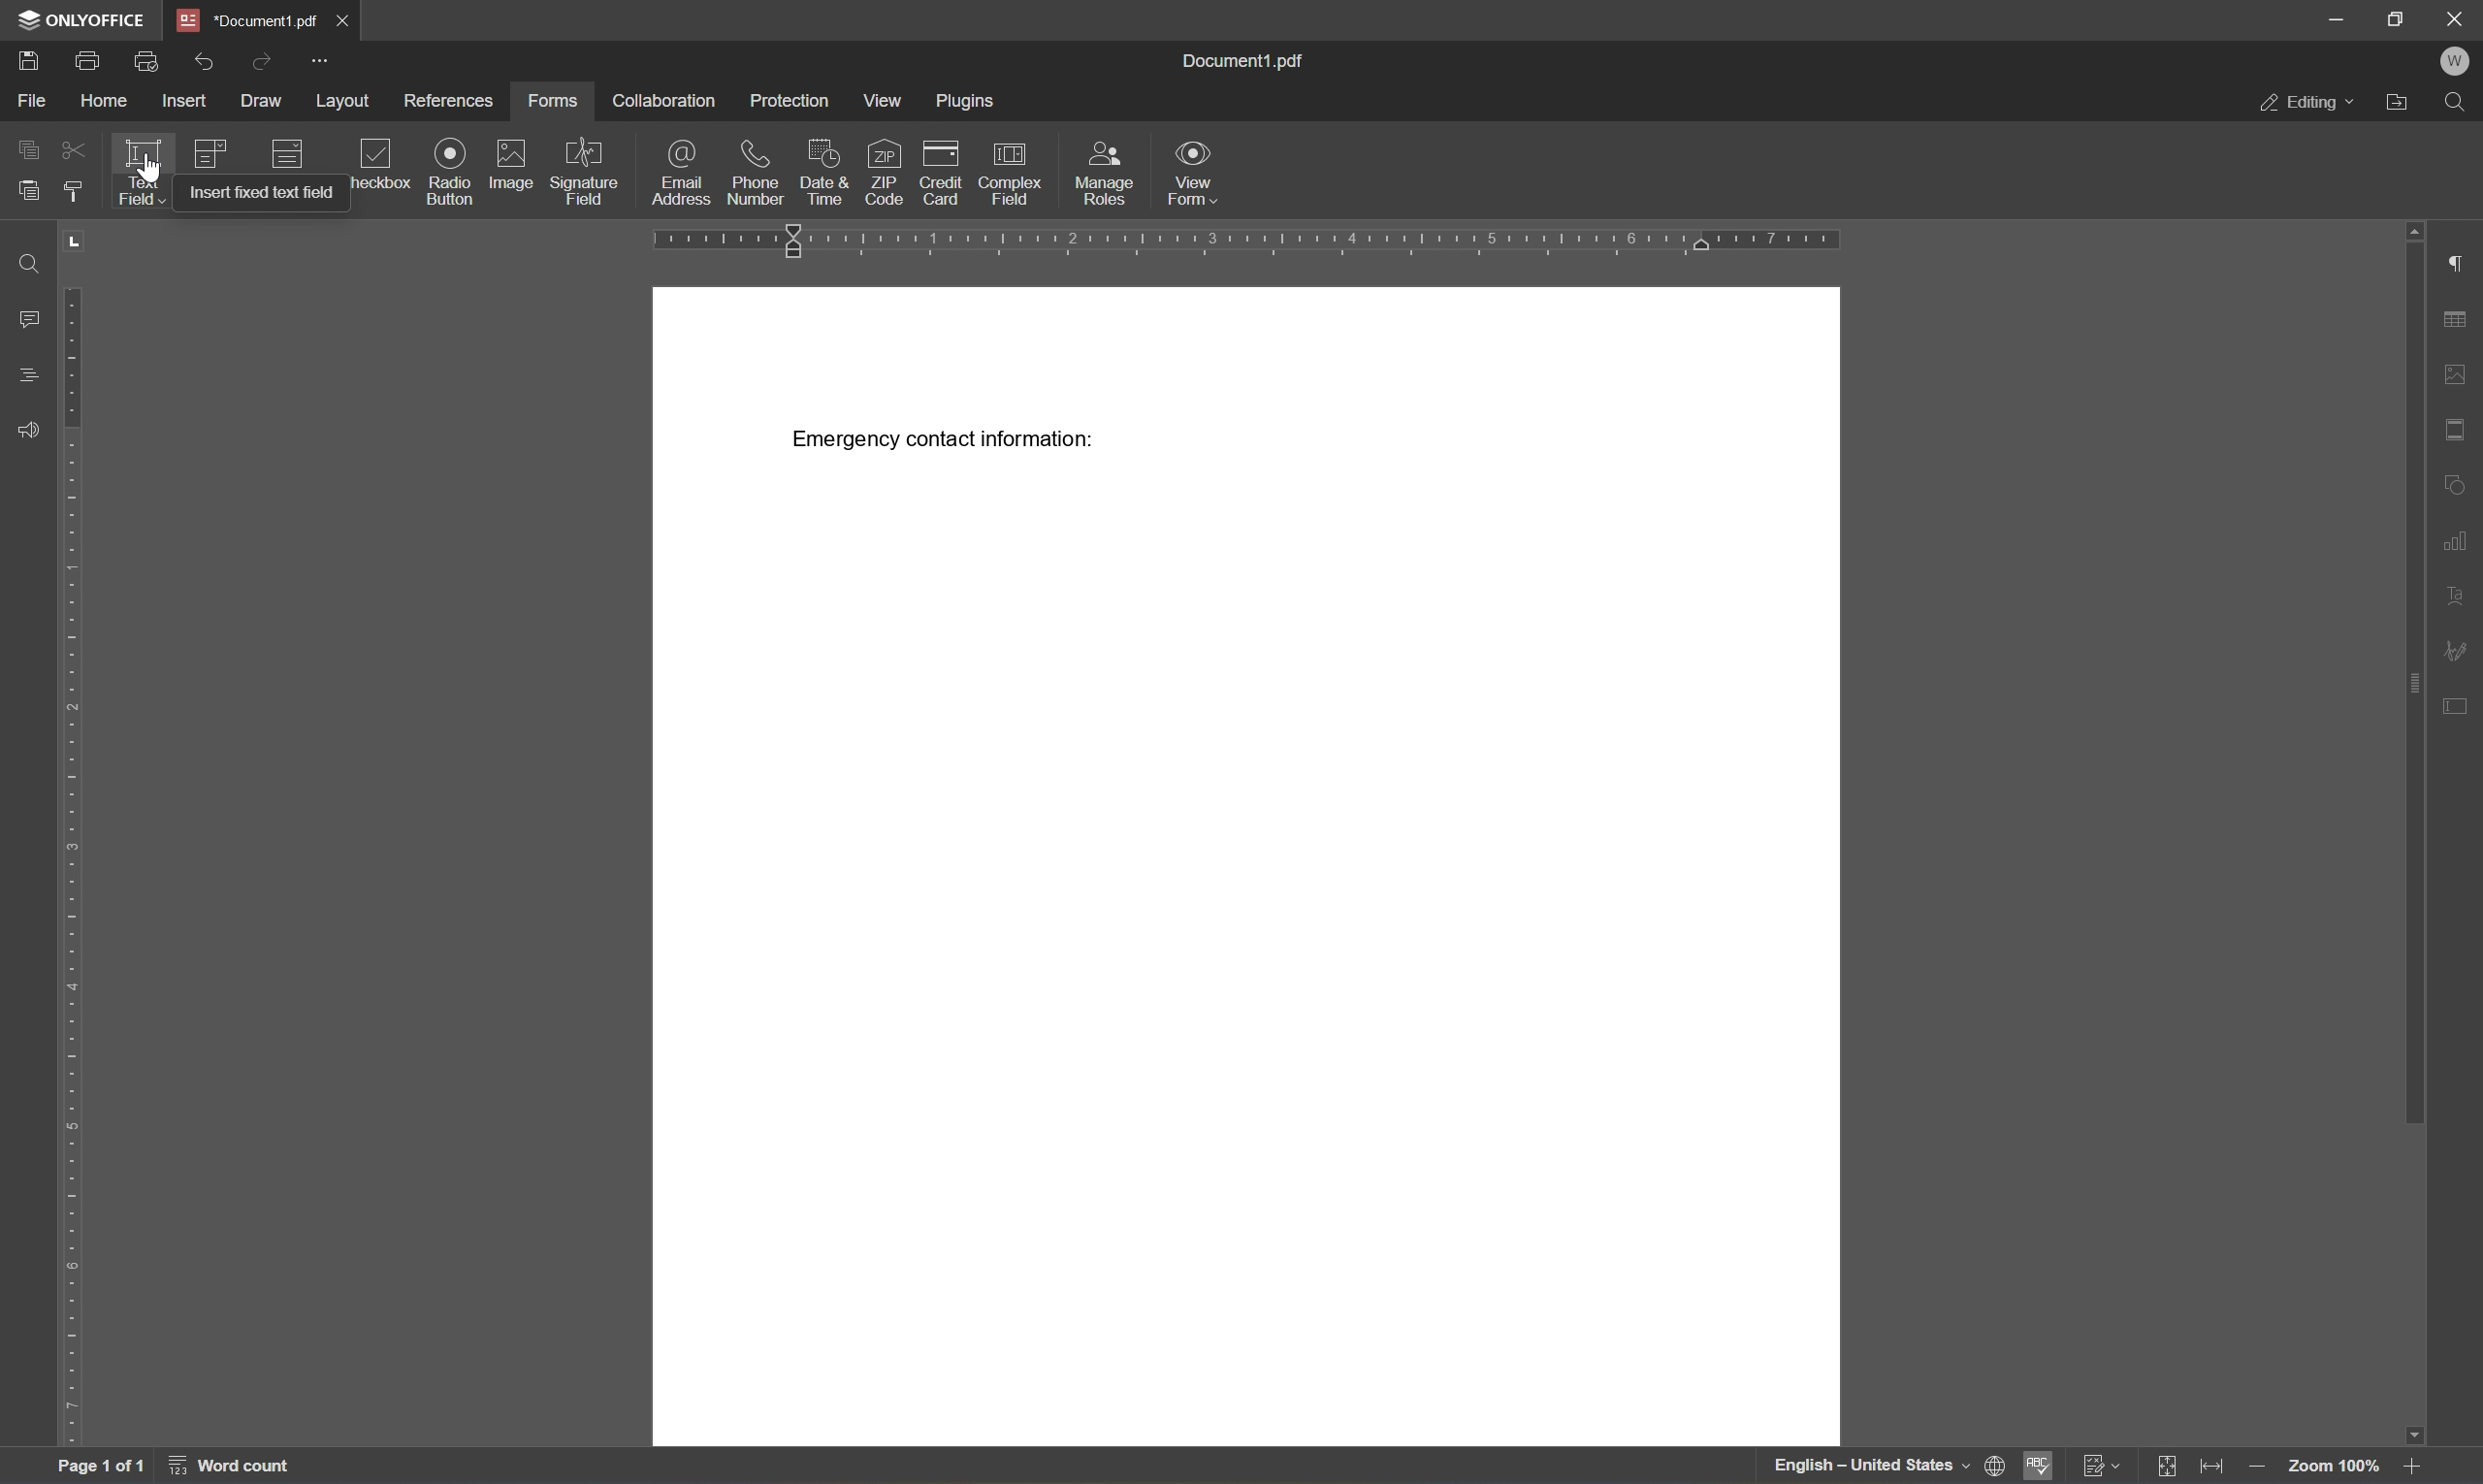 Image resolution: width=2483 pixels, height=1484 pixels. I want to click on insert fixed text field, so click(259, 193).